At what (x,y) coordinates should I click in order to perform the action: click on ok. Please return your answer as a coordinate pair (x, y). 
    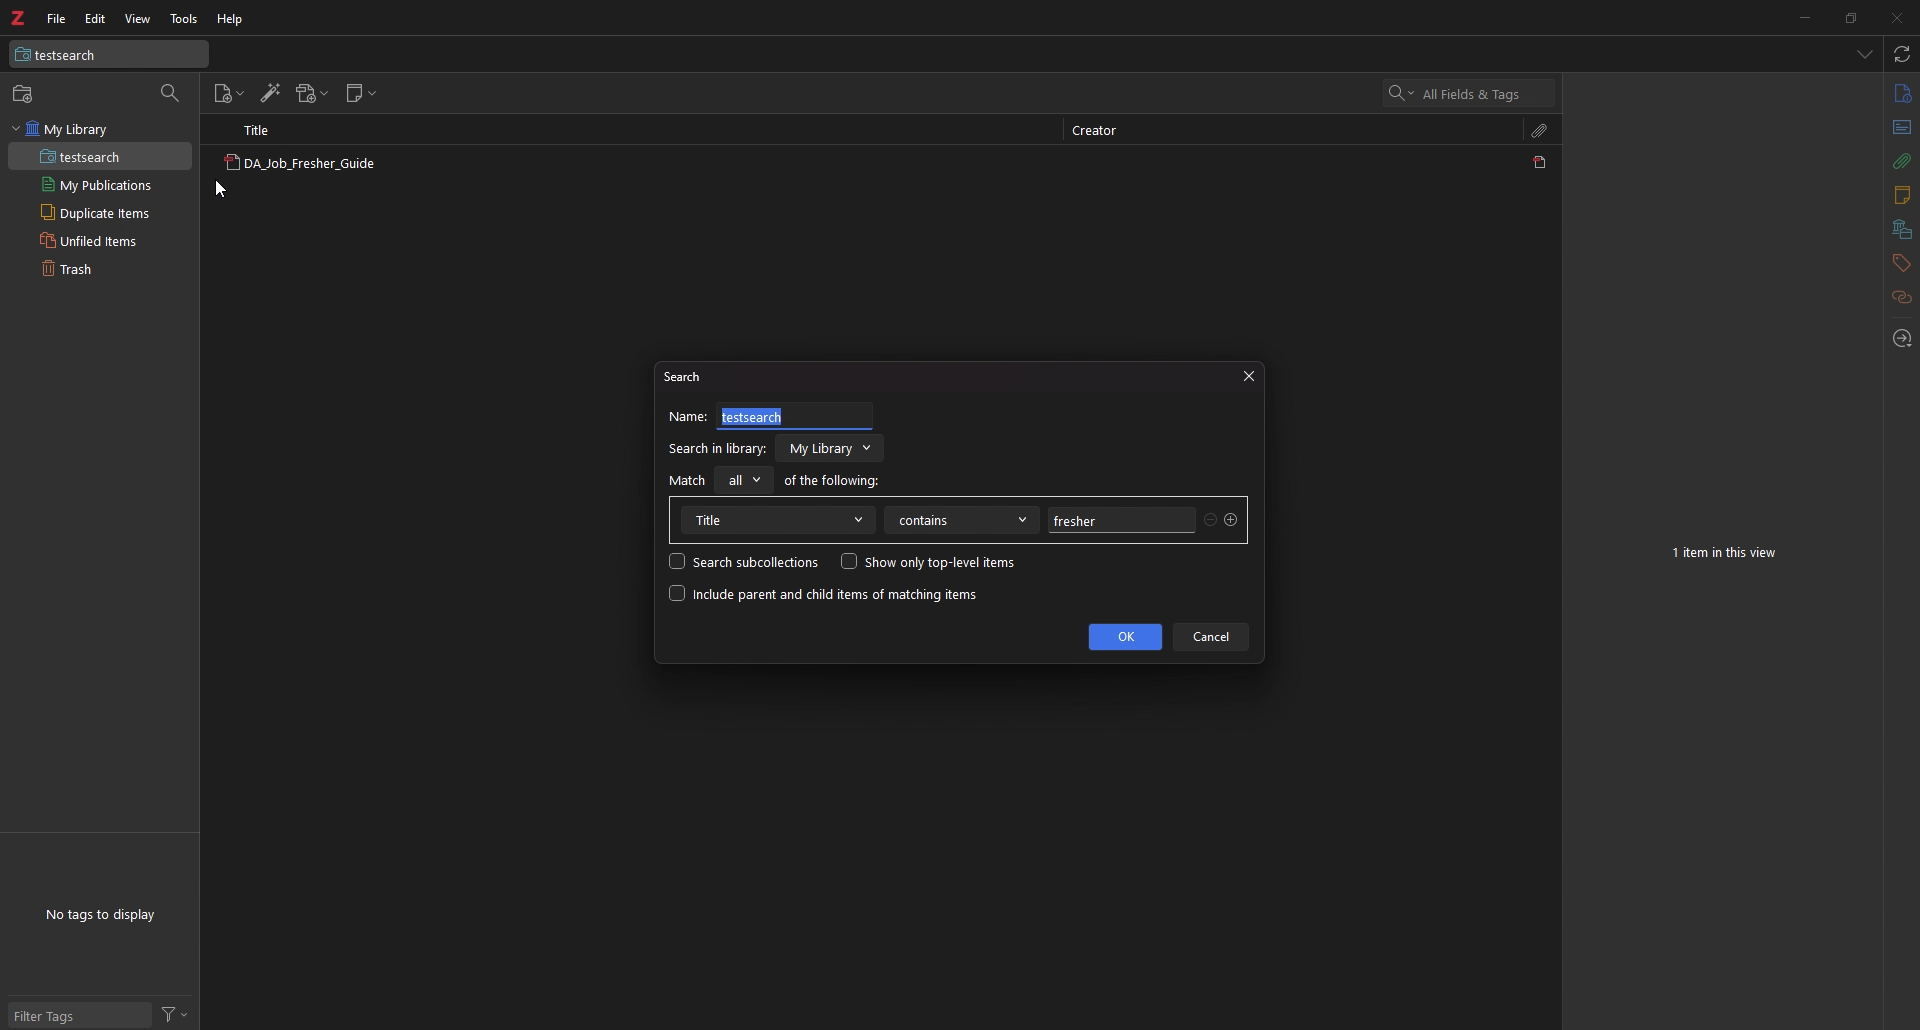
    Looking at the image, I should click on (1125, 637).